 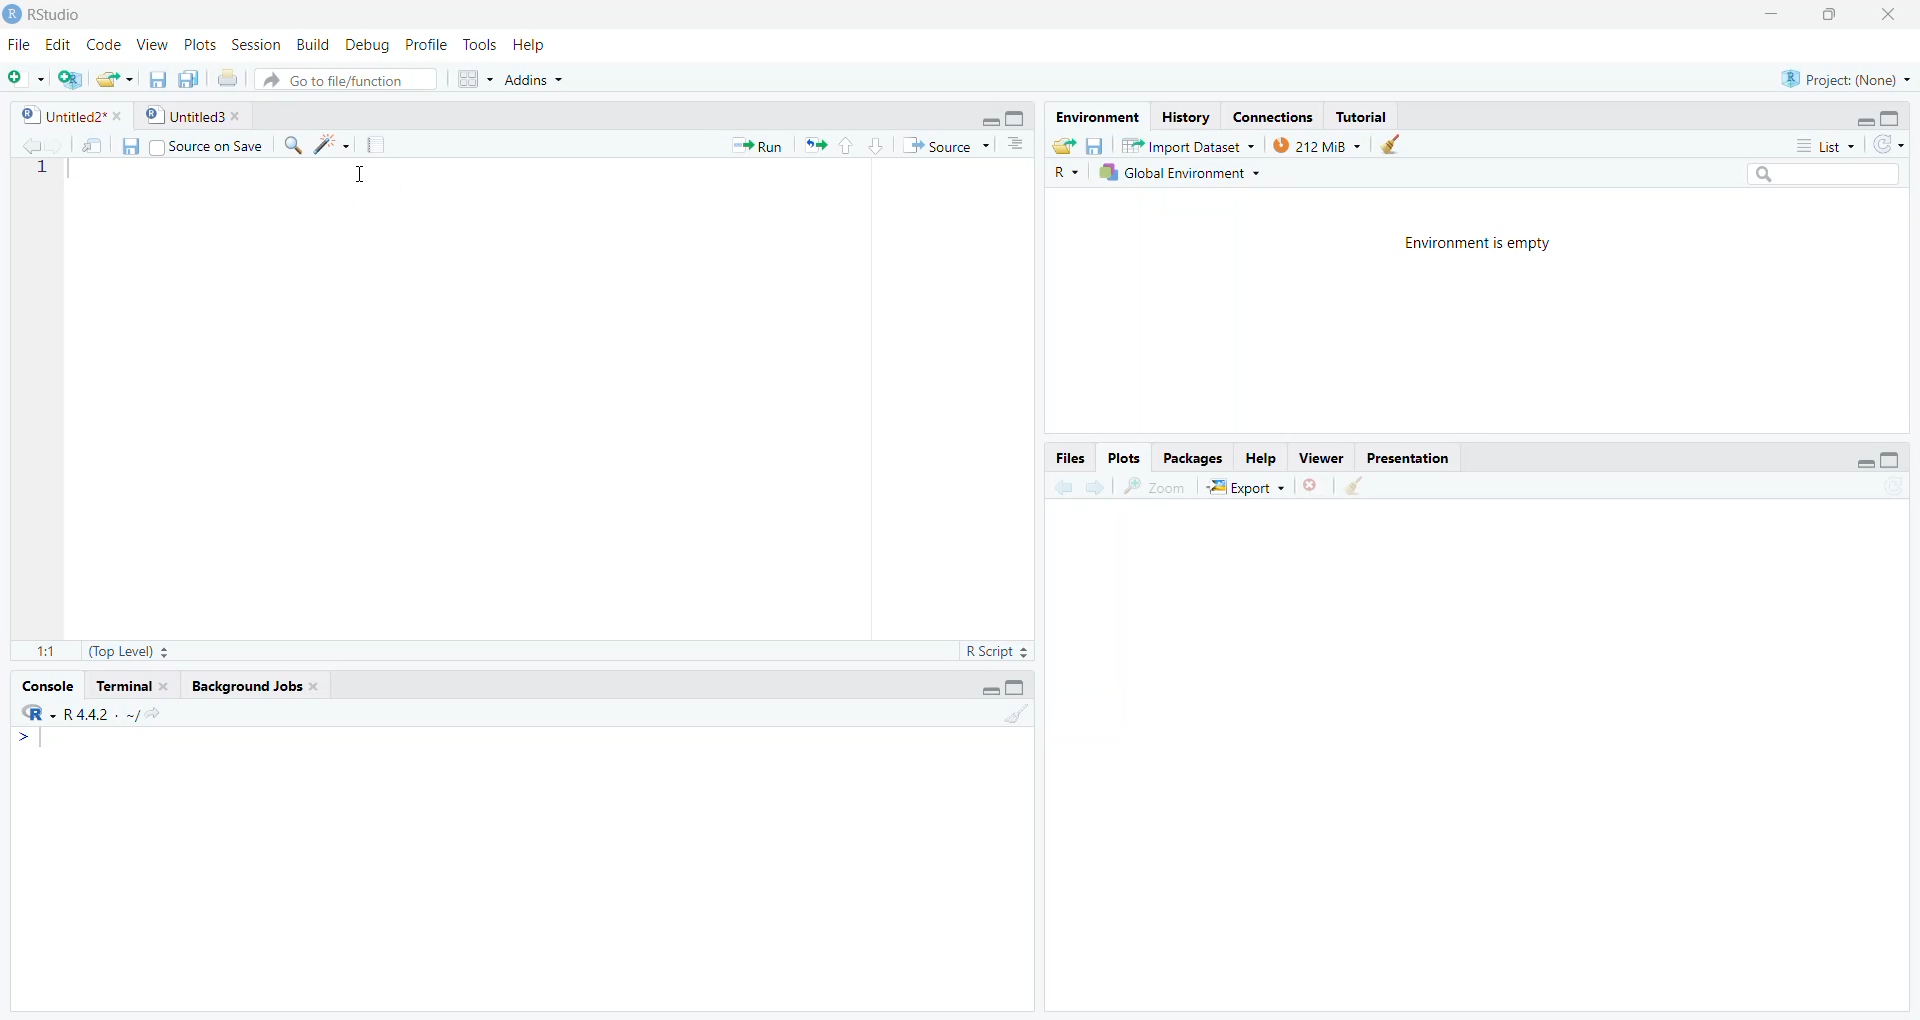 What do you see at coordinates (1317, 484) in the screenshot?
I see `close` at bounding box center [1317, 484].